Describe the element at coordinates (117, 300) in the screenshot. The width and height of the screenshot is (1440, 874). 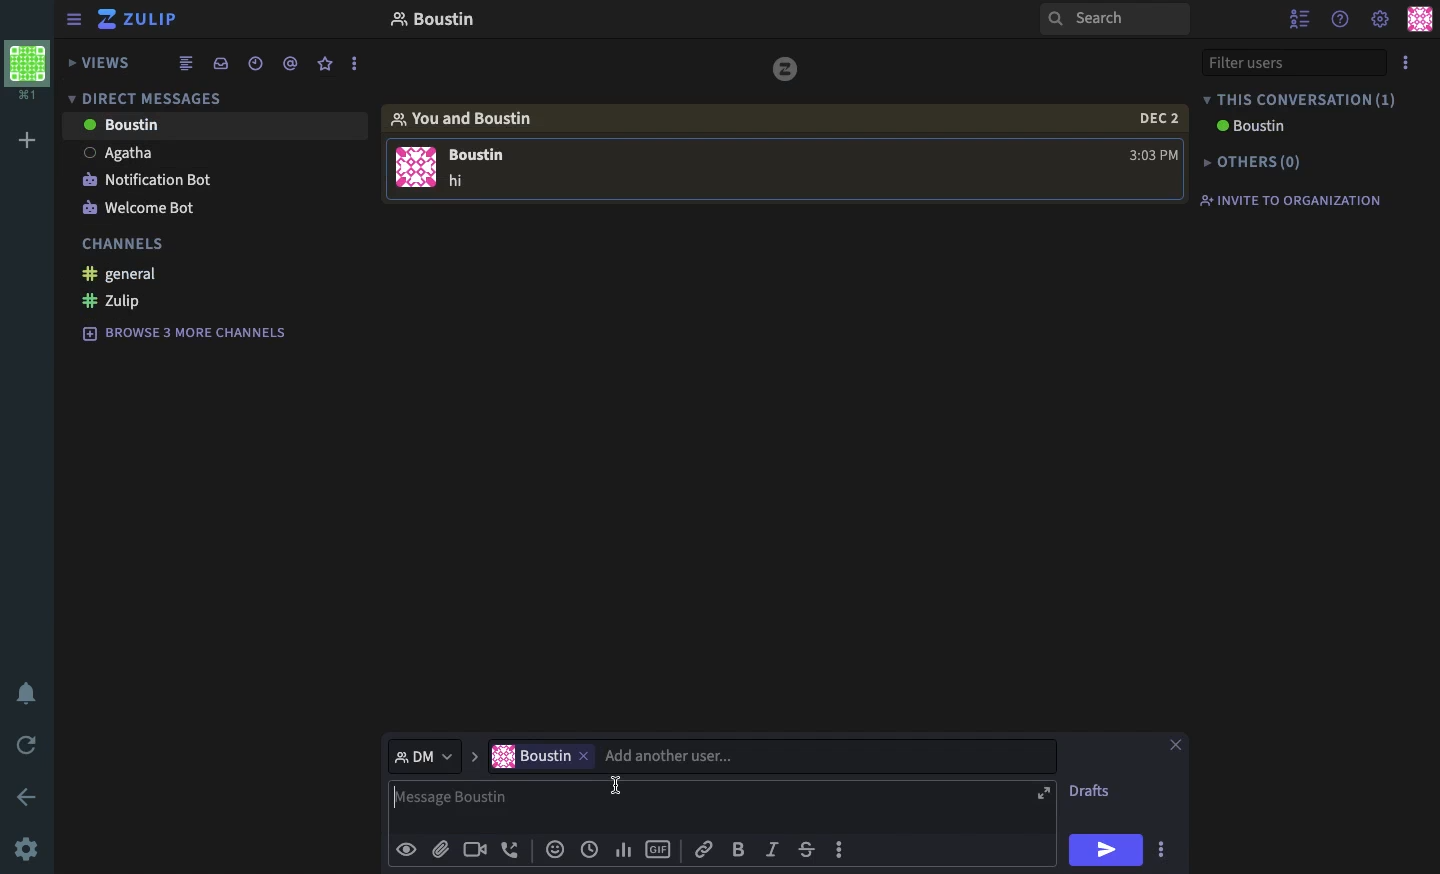
I see `zulip` at that location.